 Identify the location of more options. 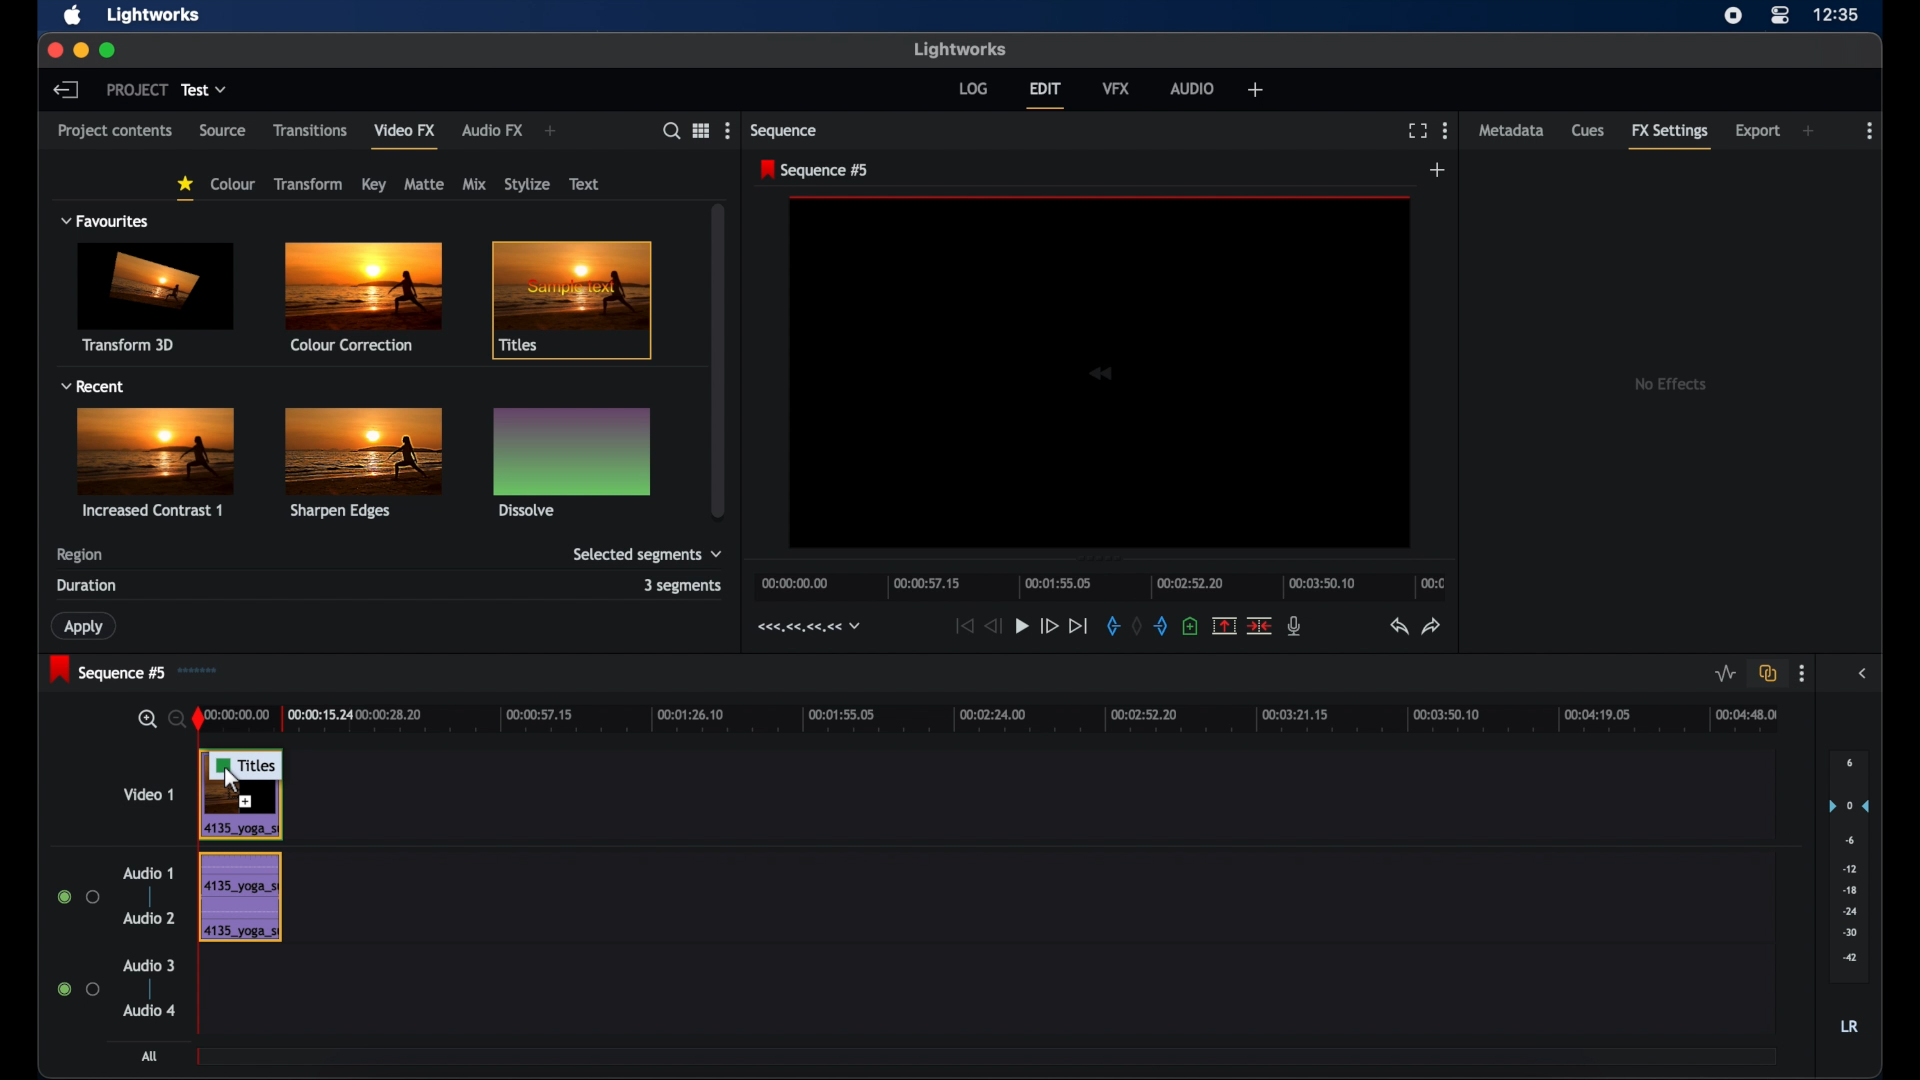
(1801, 674).